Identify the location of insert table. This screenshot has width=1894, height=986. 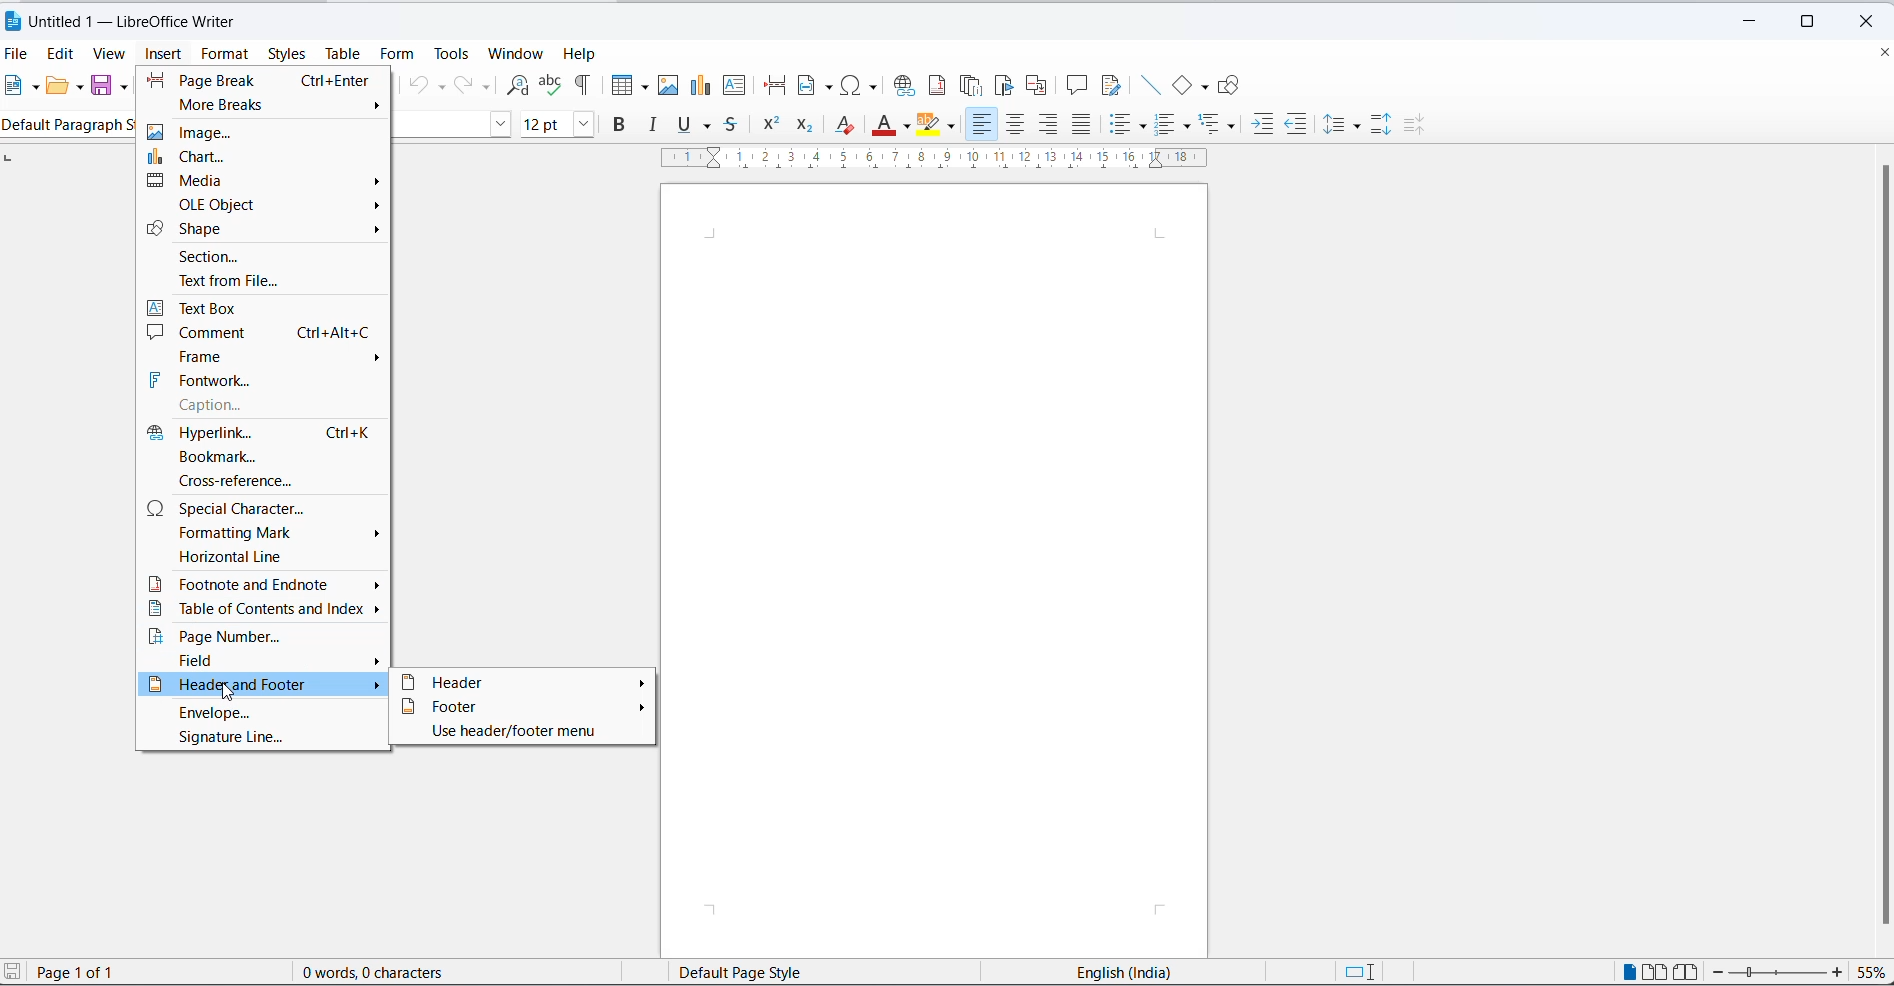
(617, 85).